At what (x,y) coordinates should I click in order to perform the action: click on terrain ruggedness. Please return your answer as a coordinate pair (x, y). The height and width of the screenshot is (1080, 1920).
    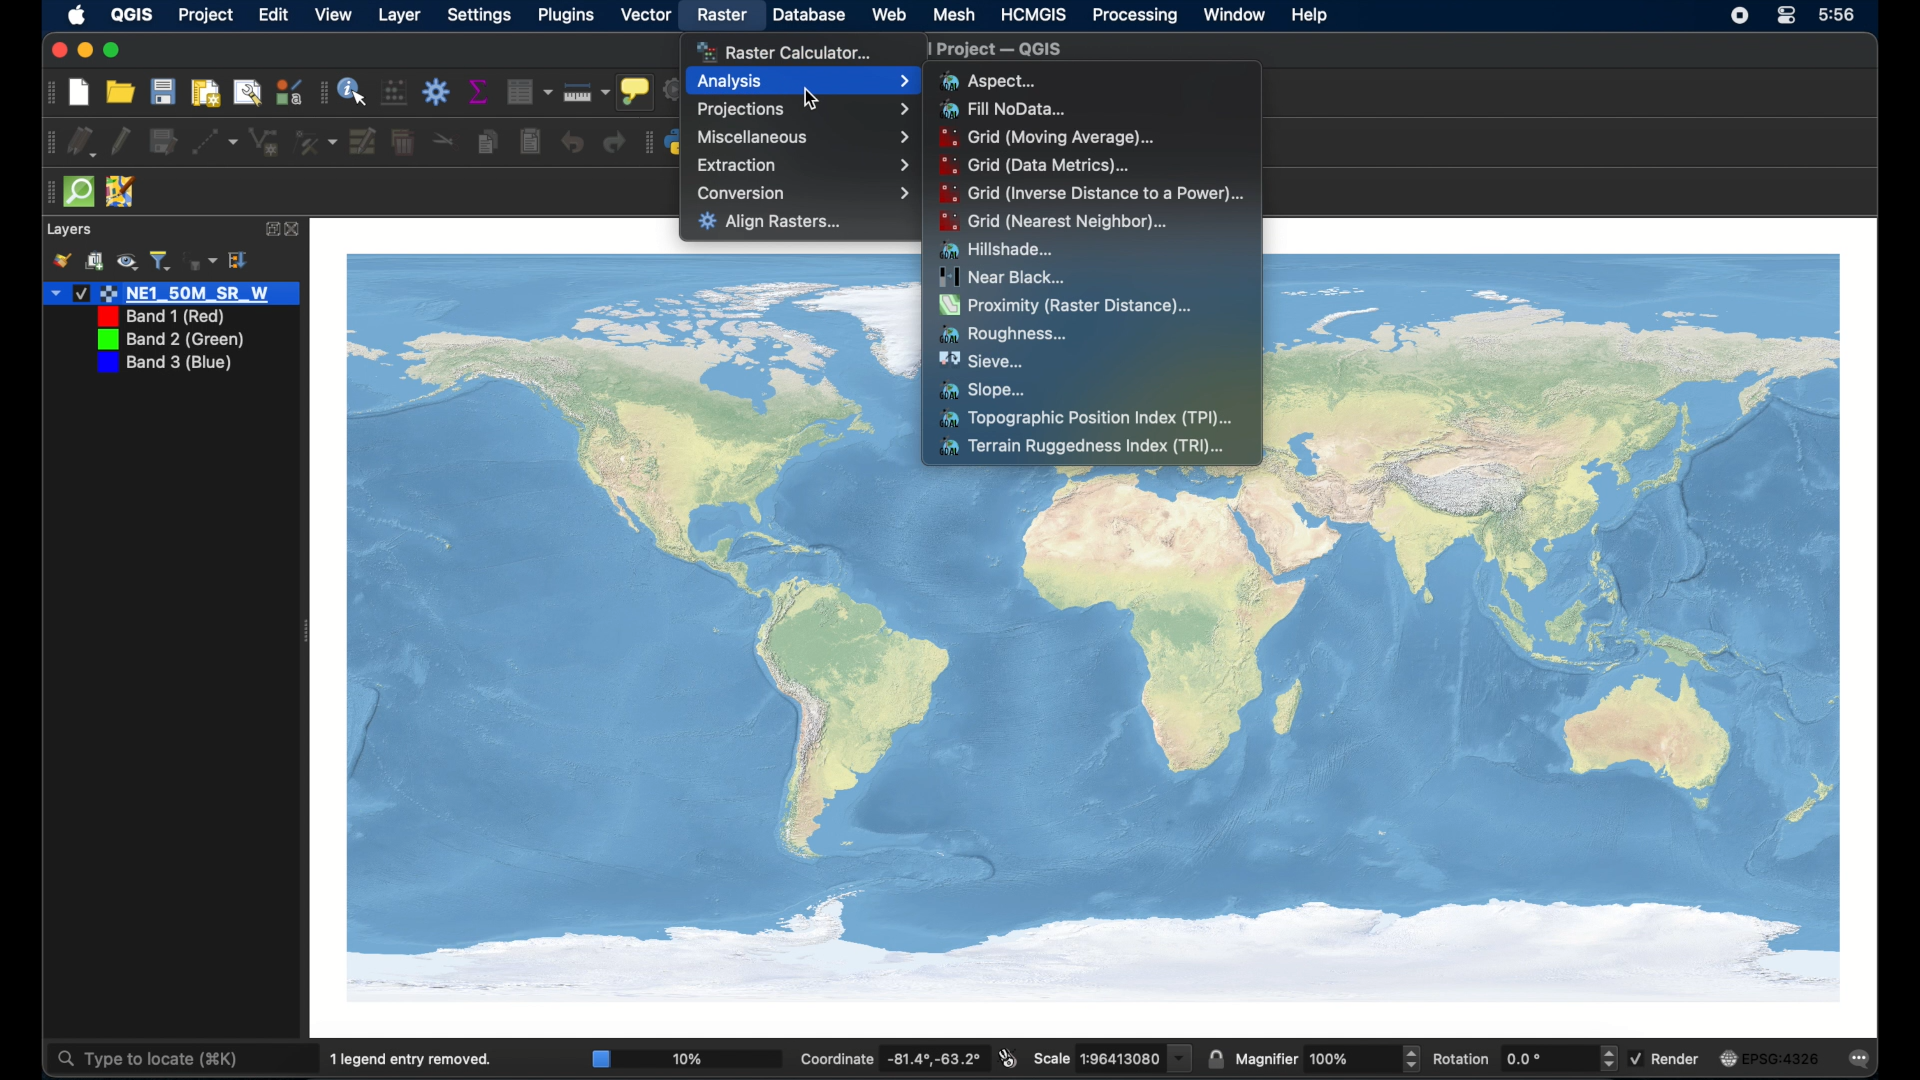
    Looking at the image, I should click on (1083, 448).